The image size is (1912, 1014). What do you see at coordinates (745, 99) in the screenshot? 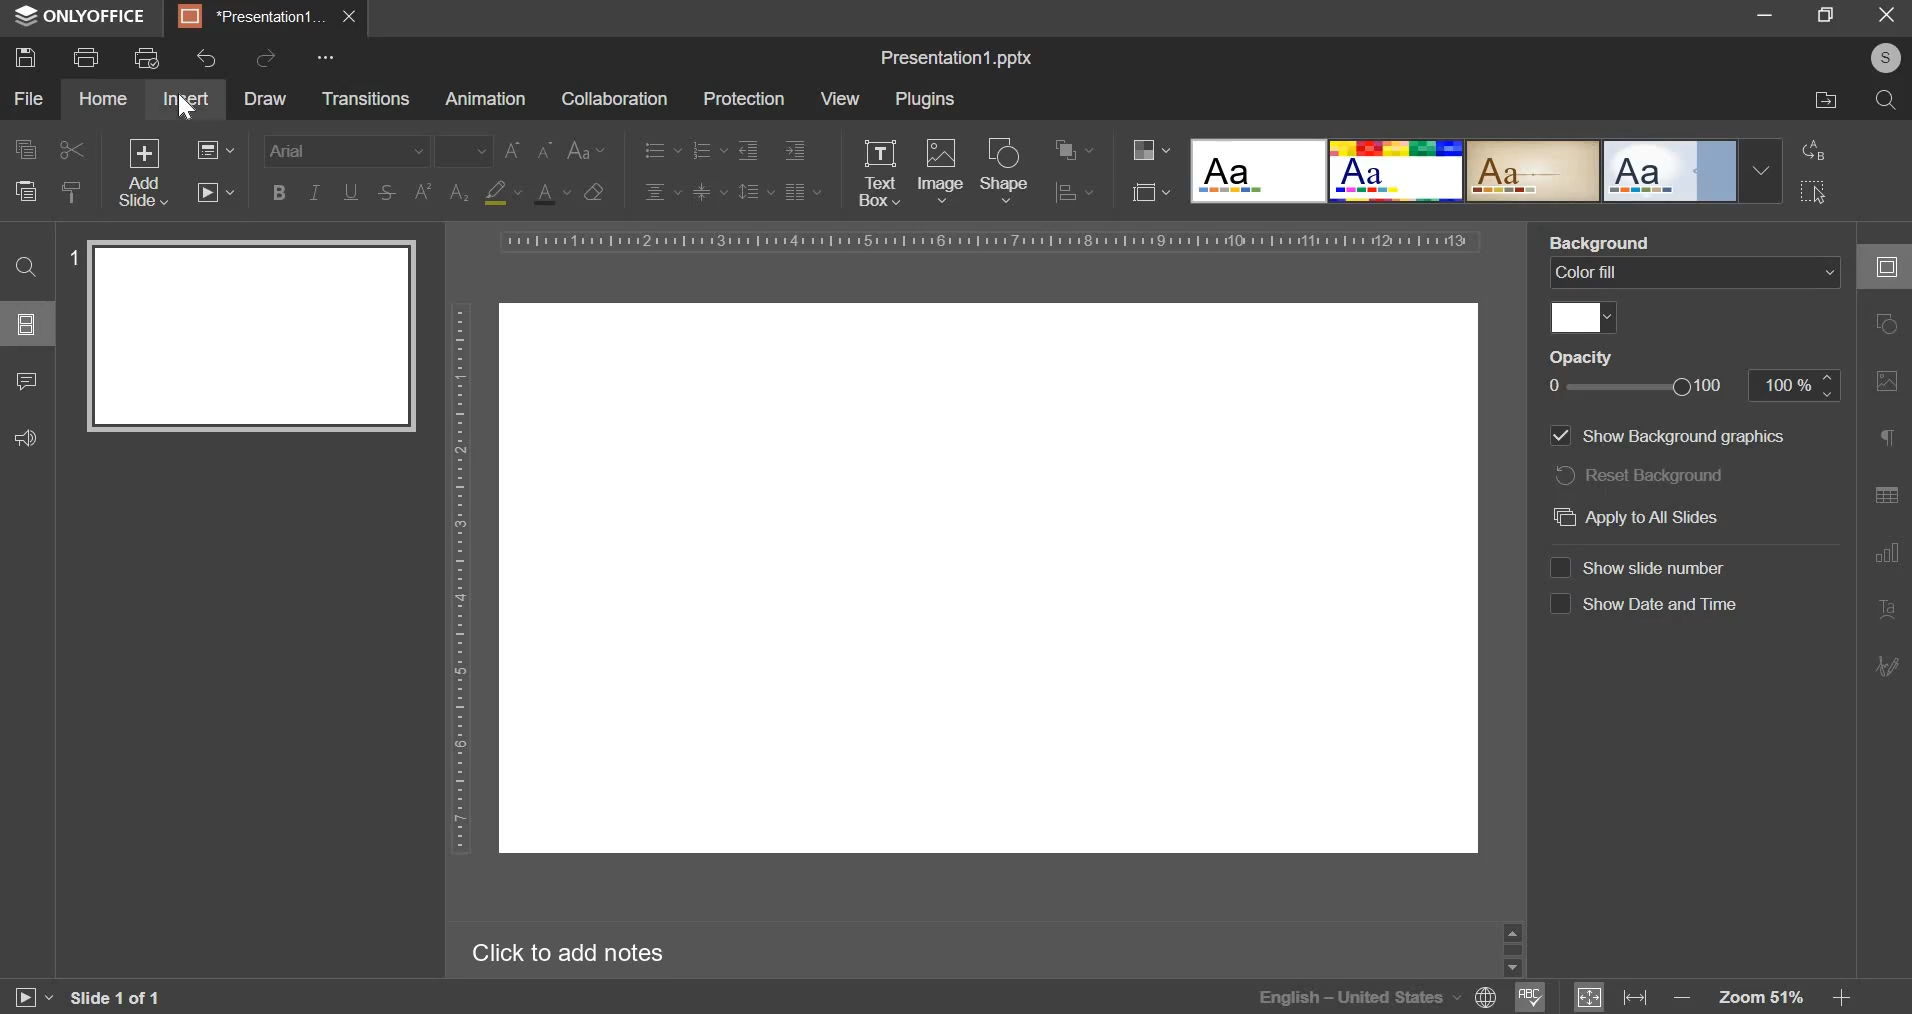
I see `protection` at bounding box center [745, 99].